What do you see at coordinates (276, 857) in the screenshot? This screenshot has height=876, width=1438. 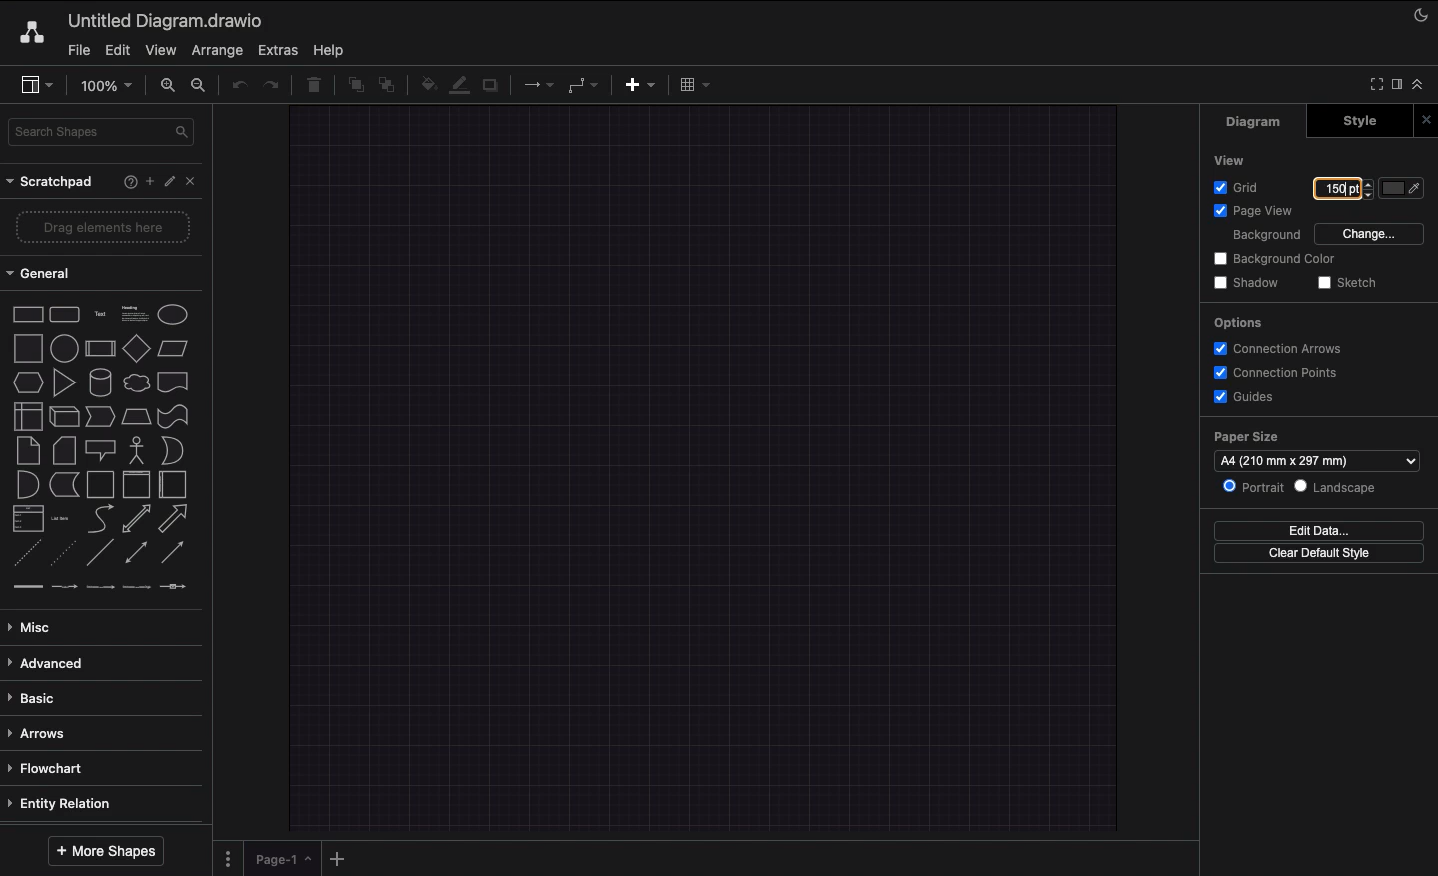 I see `Page 1` at bounding box center [276, 857].